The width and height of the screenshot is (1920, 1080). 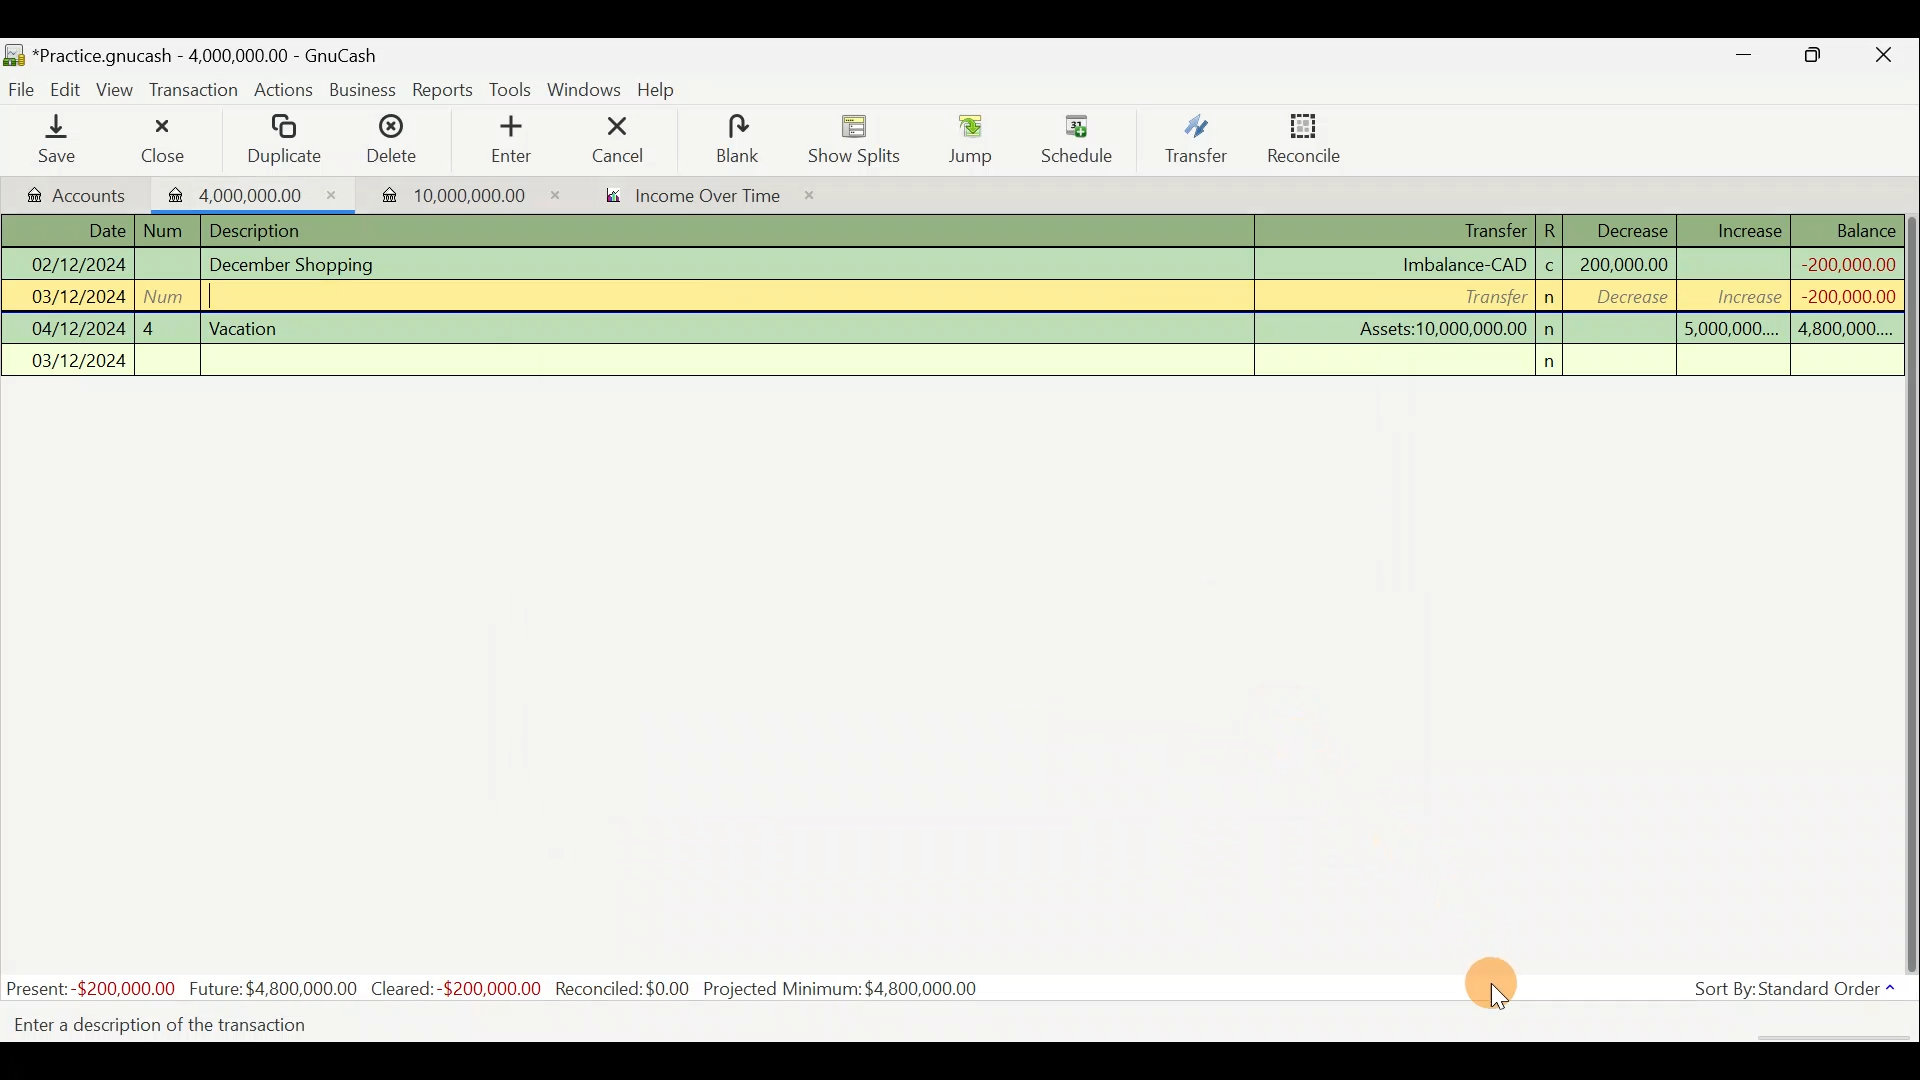 I want to click on Reports, so click(x=442, y=90).